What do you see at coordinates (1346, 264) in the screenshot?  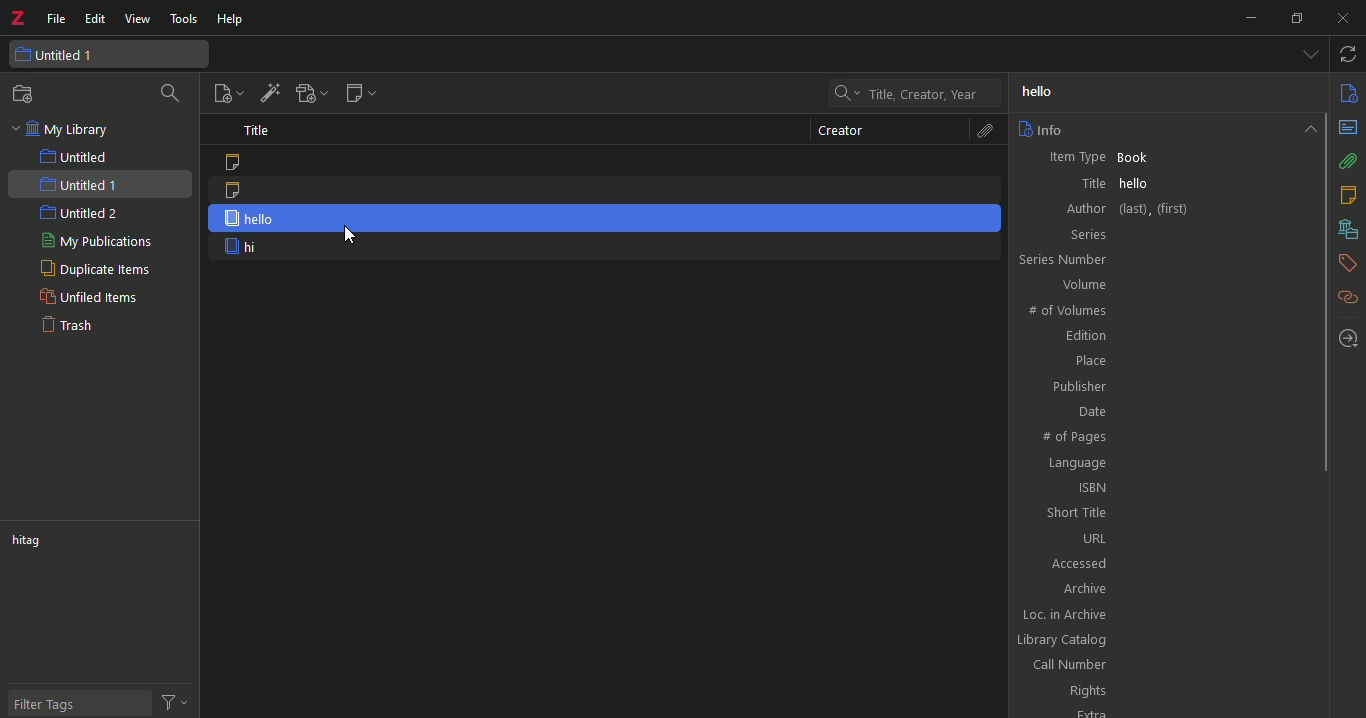 I see `tags` at bounding box center [1346, 264].